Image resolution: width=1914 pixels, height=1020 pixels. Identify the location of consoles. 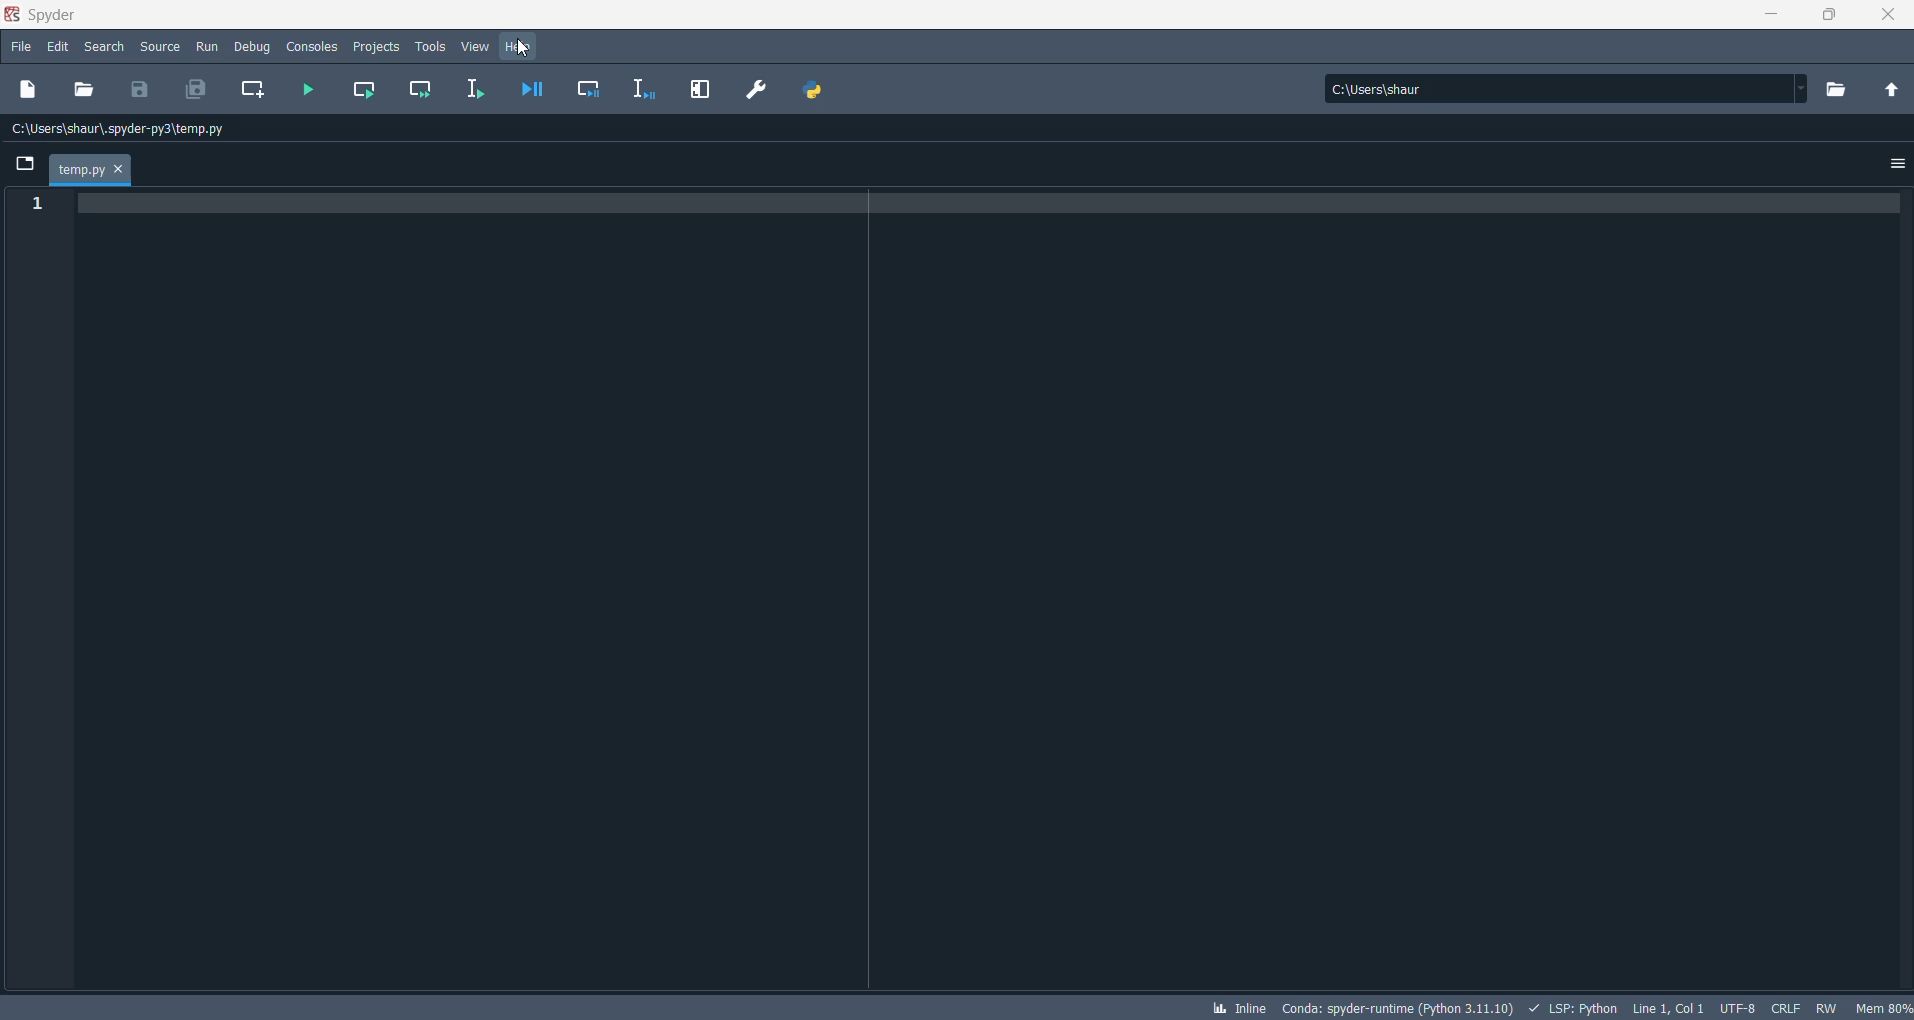
(312, 45).